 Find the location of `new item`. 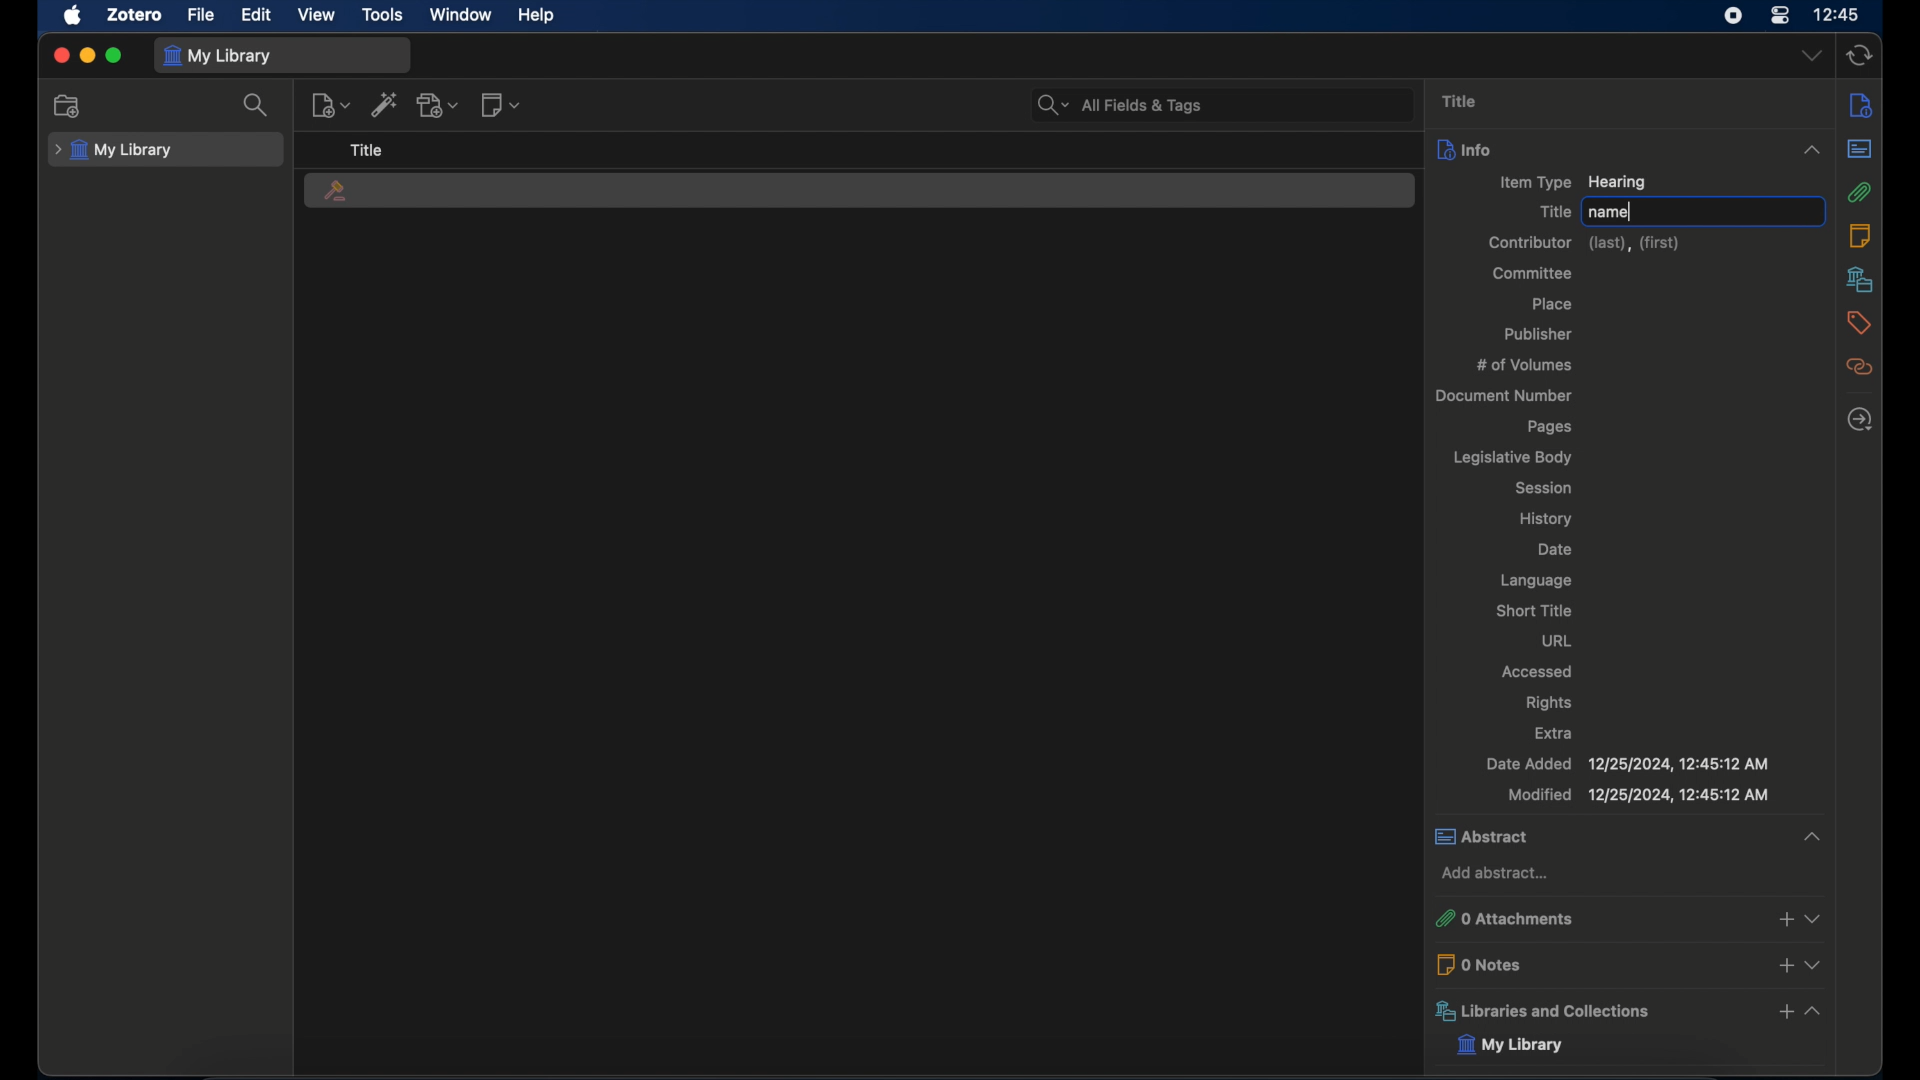

new item is located at coordinates (331, 105).